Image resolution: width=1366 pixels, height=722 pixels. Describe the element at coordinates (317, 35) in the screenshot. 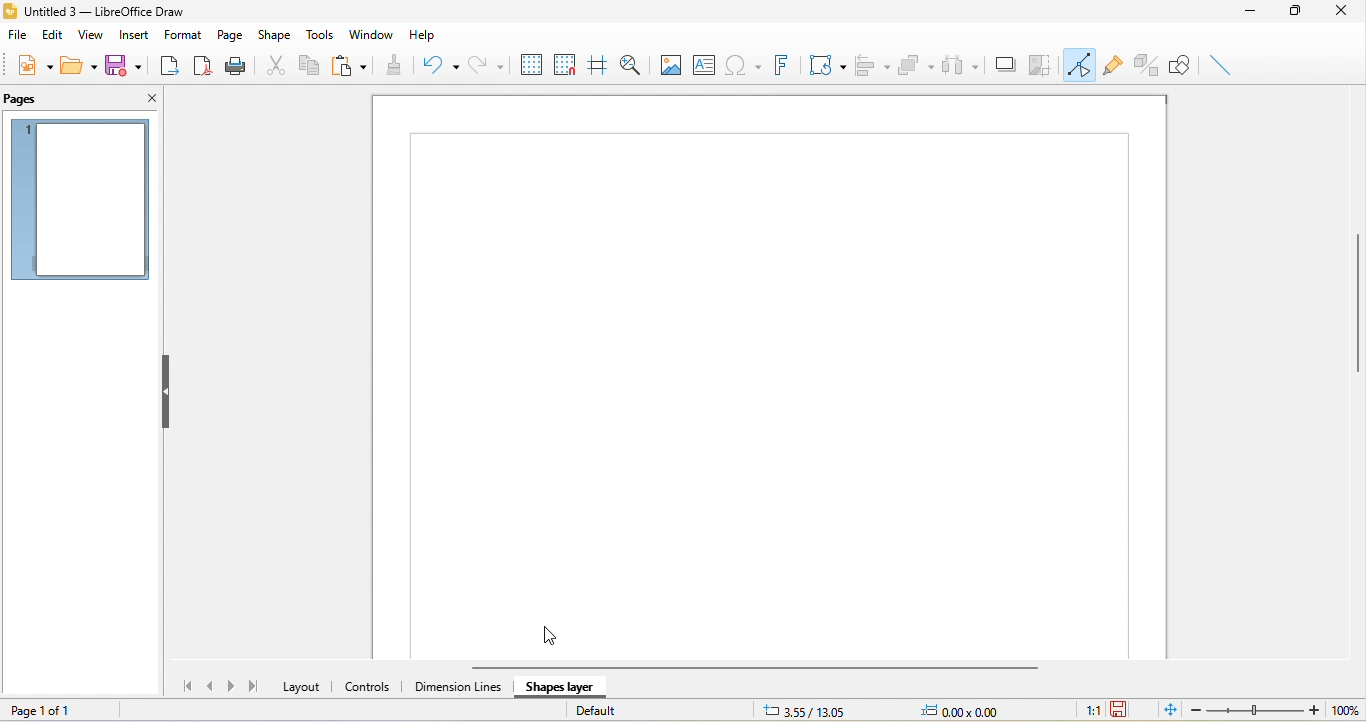

I see `tools` at that location.